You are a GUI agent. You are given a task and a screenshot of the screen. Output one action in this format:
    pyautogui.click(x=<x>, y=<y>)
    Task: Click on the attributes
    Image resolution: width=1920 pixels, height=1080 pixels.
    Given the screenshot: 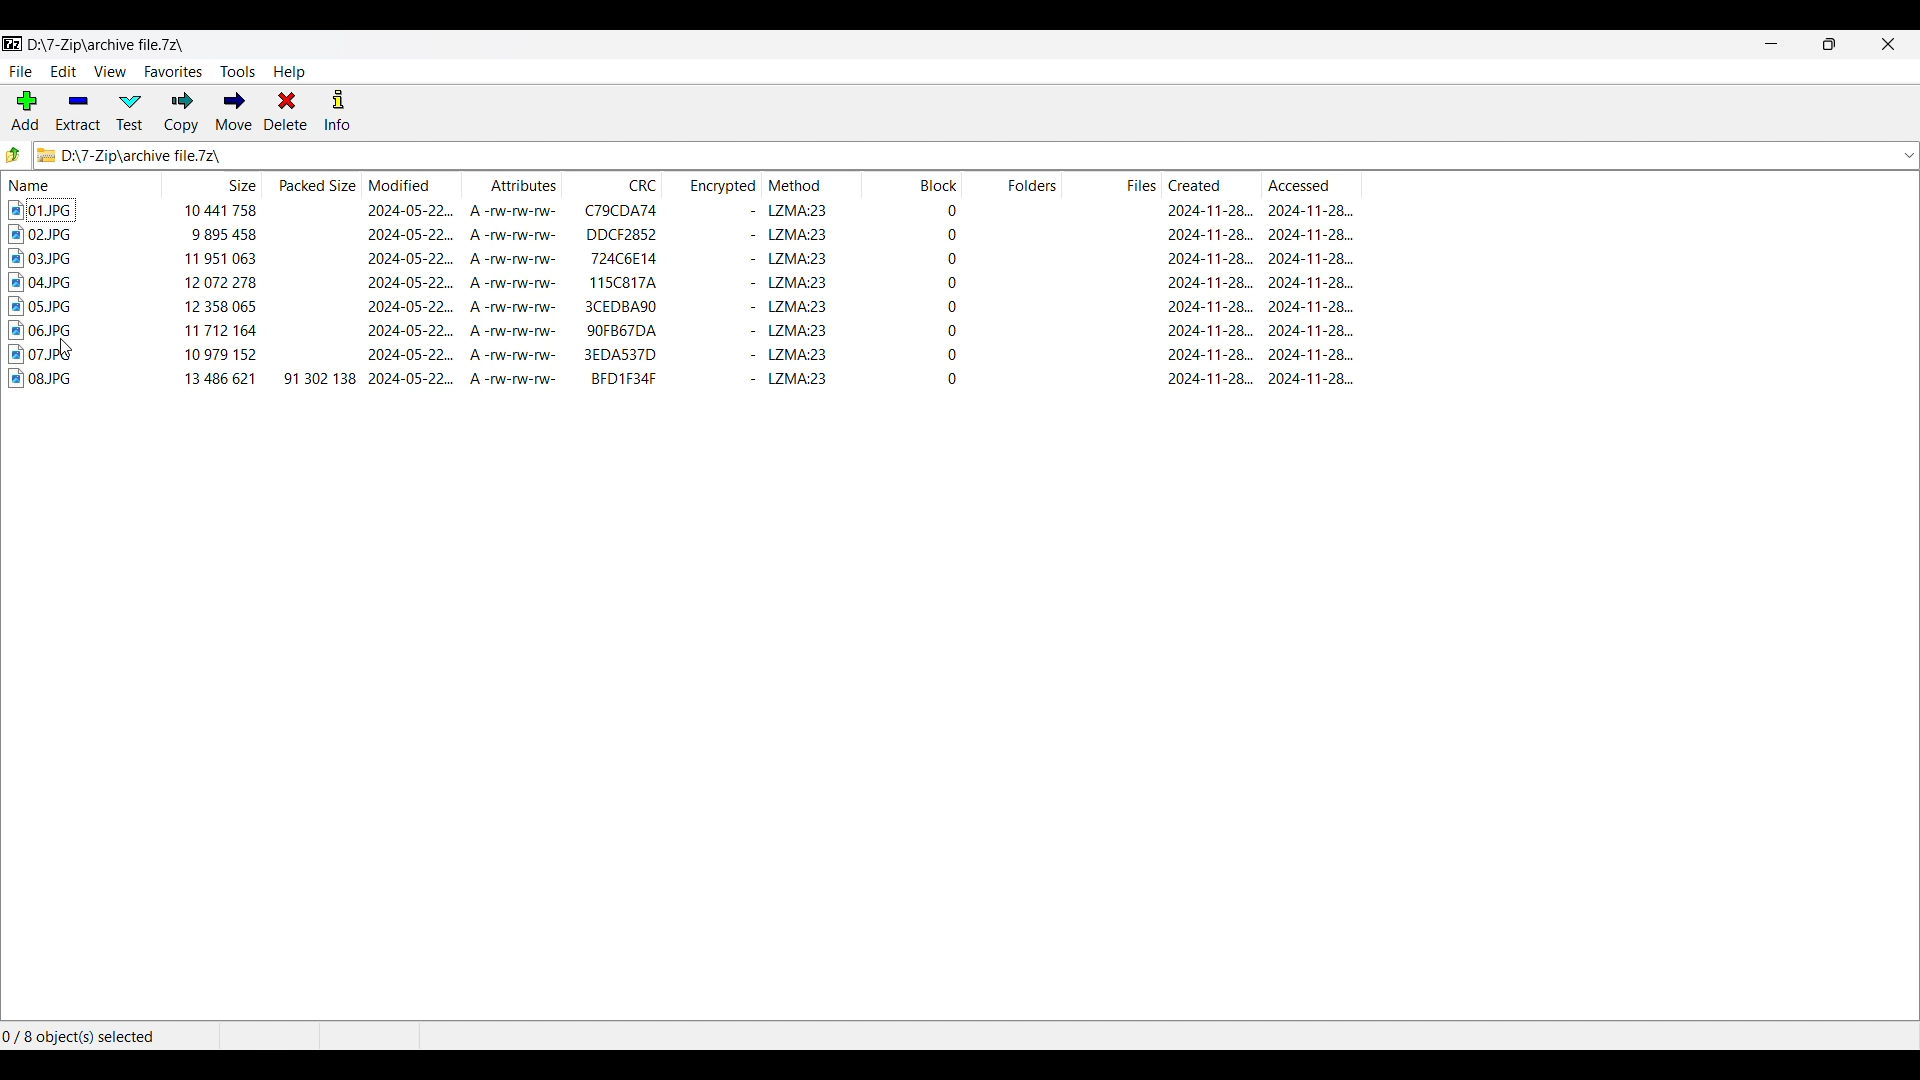 What is the action you would take?
    pyautogui.click(x=513, y=355)
    